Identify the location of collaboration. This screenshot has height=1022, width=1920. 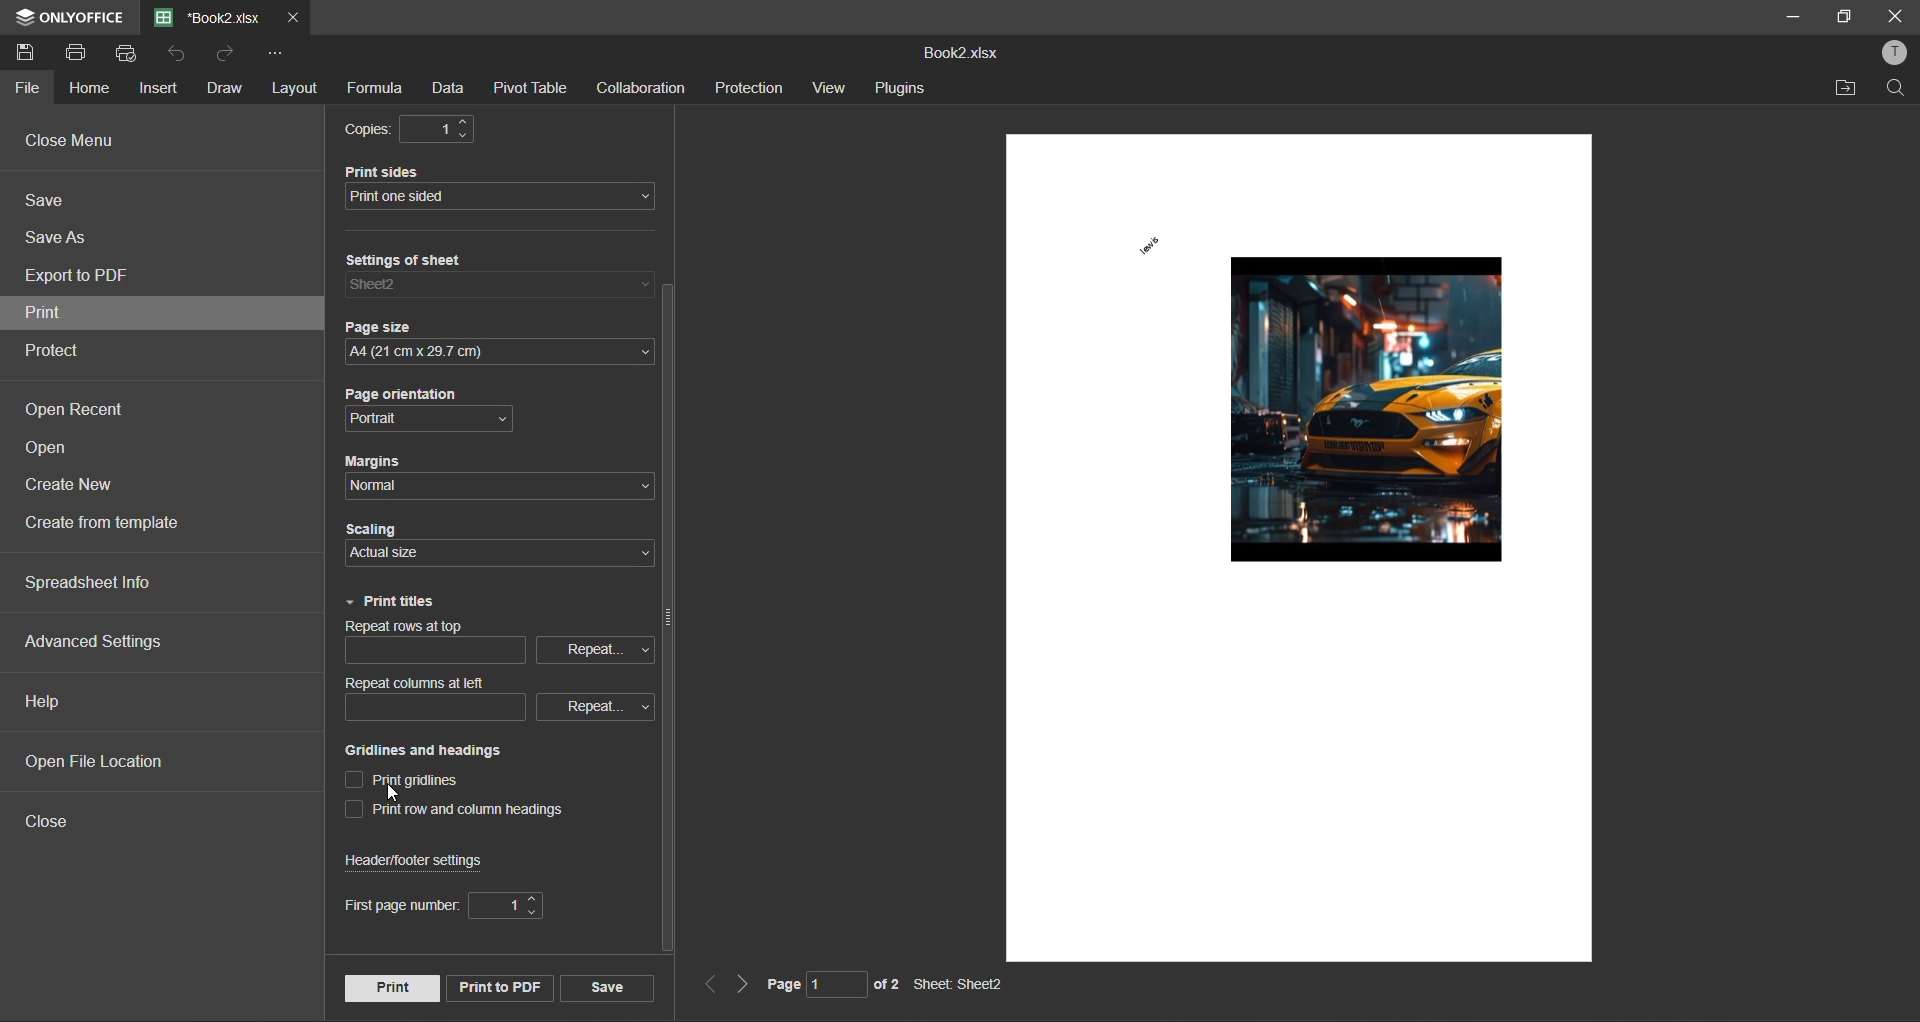
(641, 88).